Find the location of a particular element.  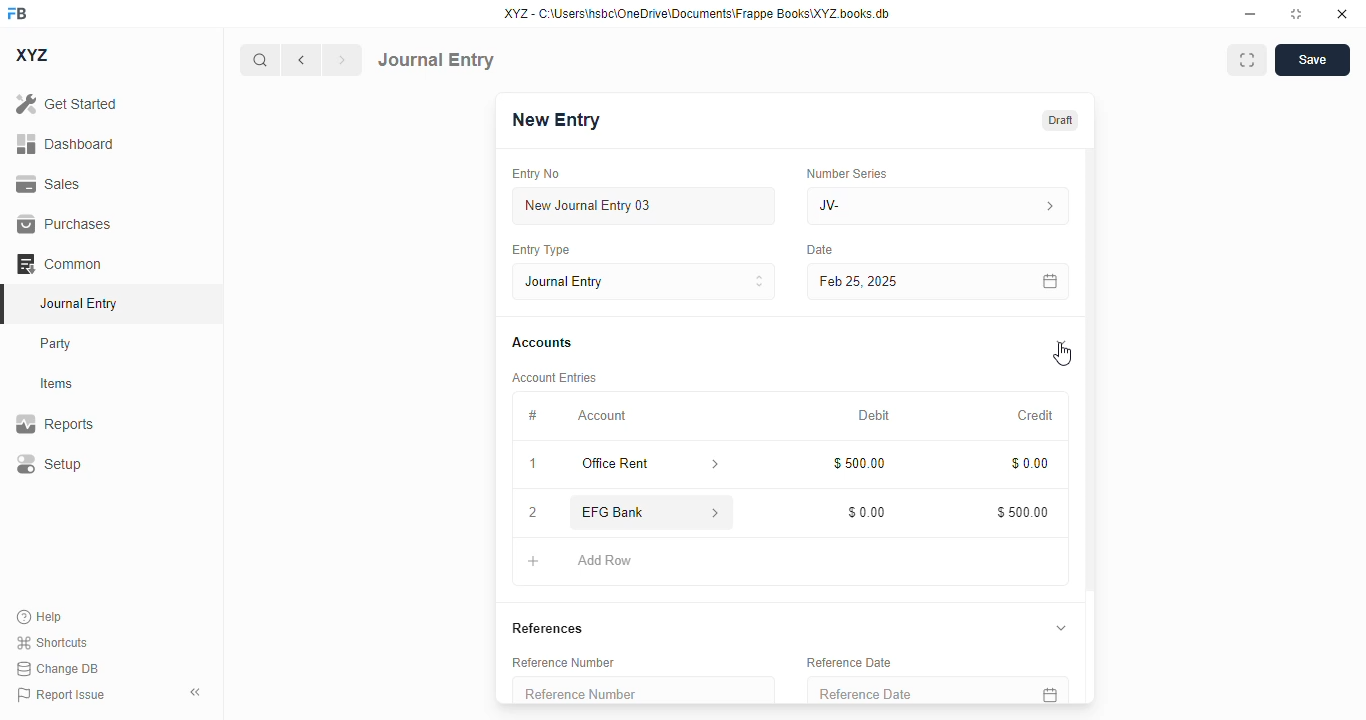

# is located at coordinates (532, 416).